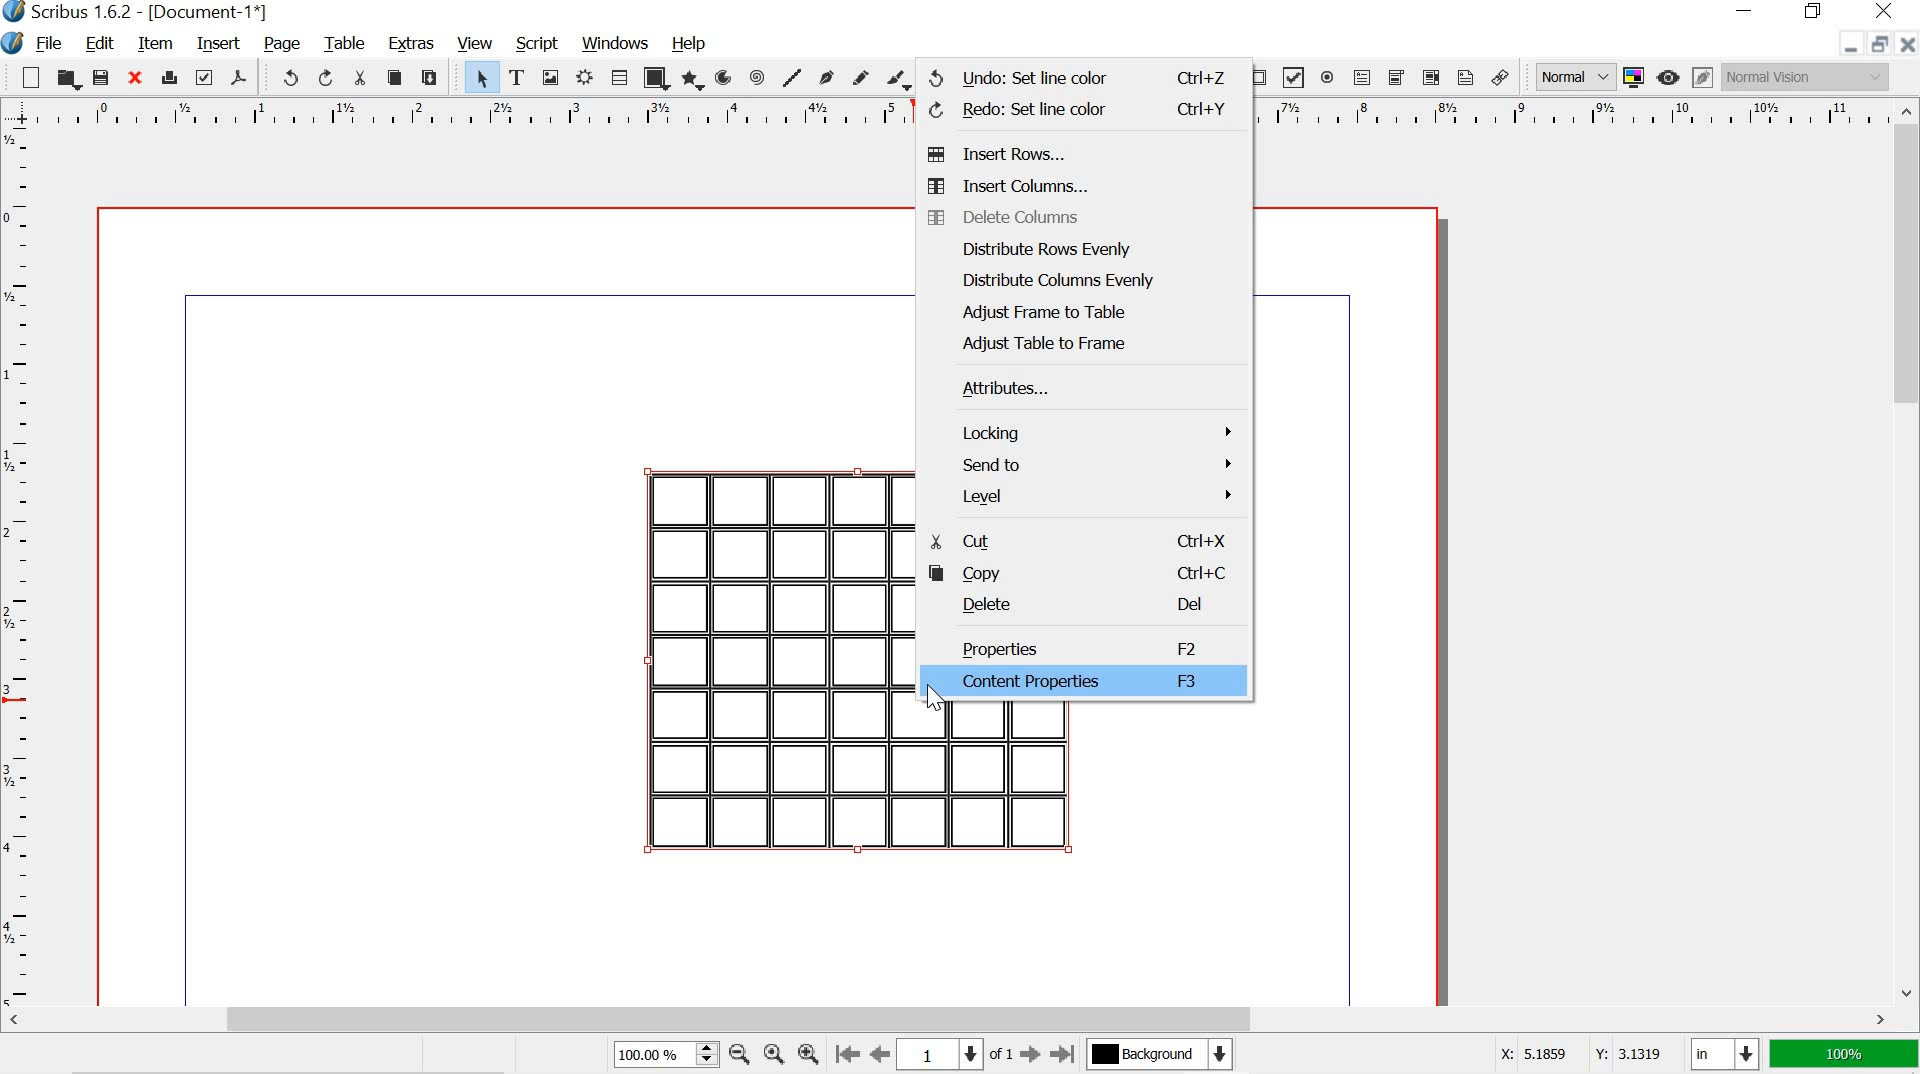  I want to click on insert, so click(217, 41).